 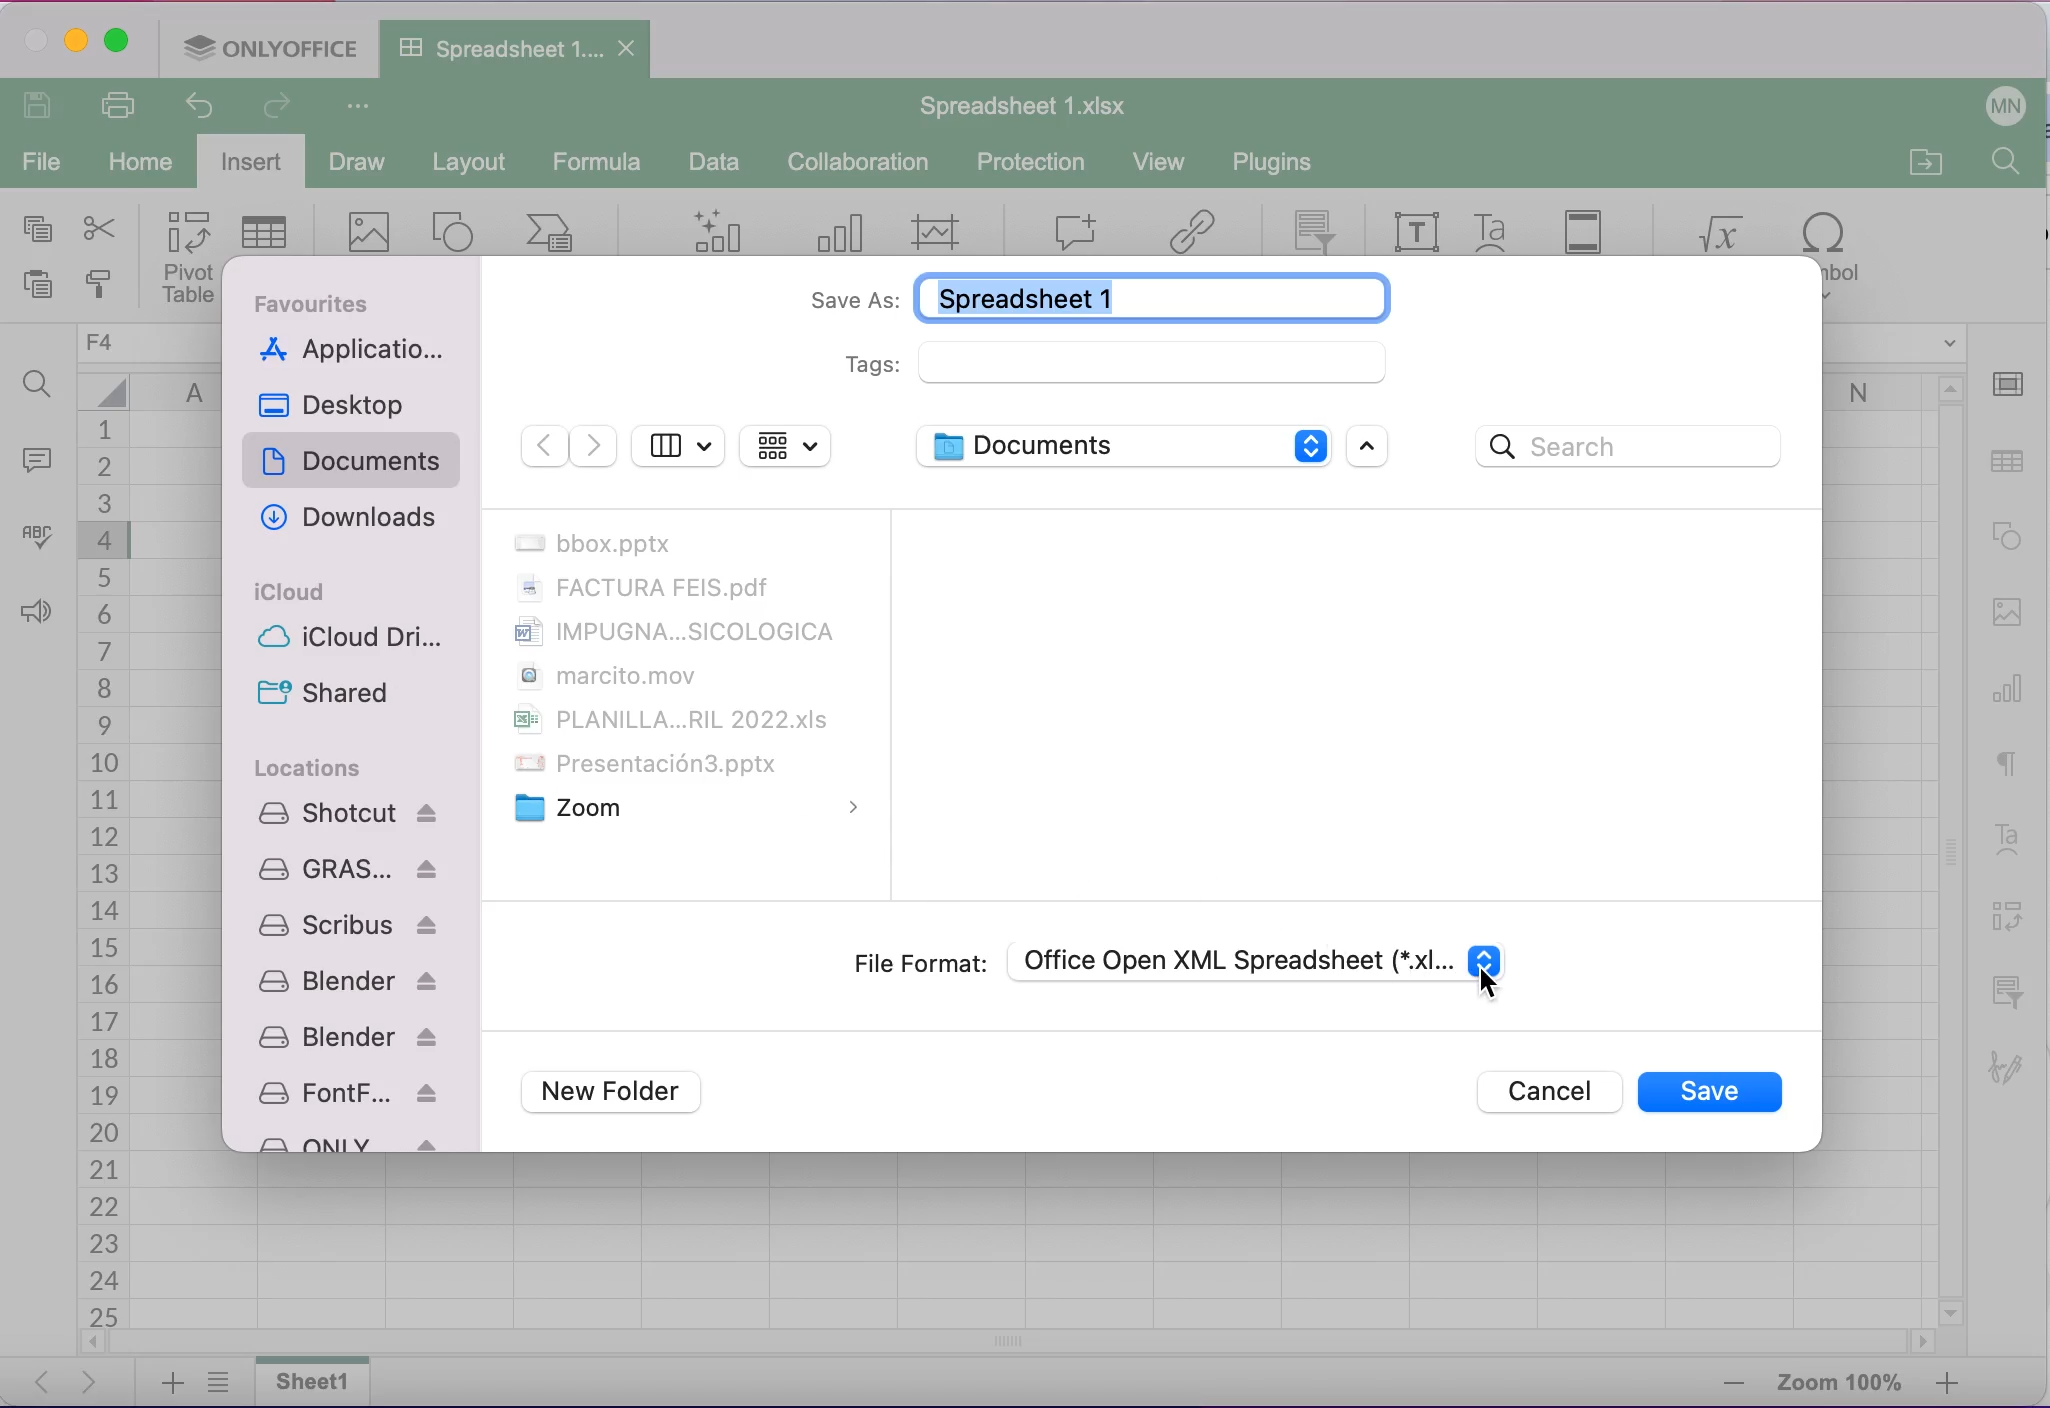 I want to click on favourites, so click(x=322, y=303).